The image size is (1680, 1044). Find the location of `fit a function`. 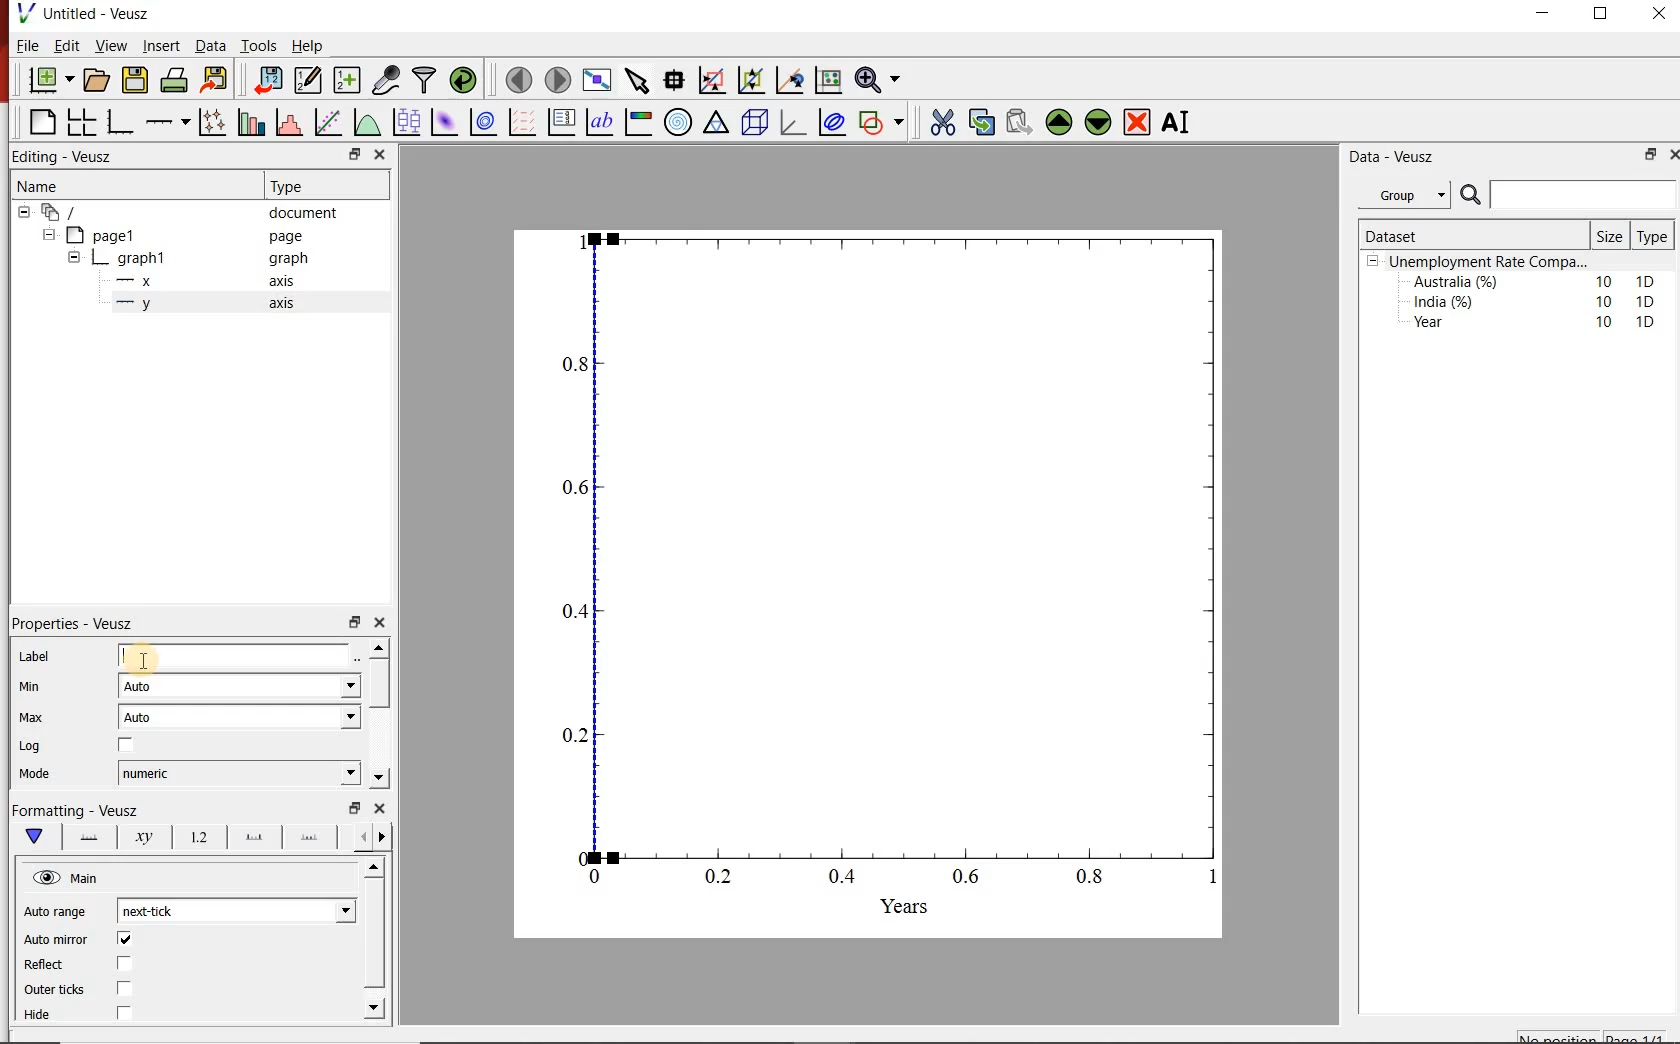

fit a function is located at coordinates (327, 122).